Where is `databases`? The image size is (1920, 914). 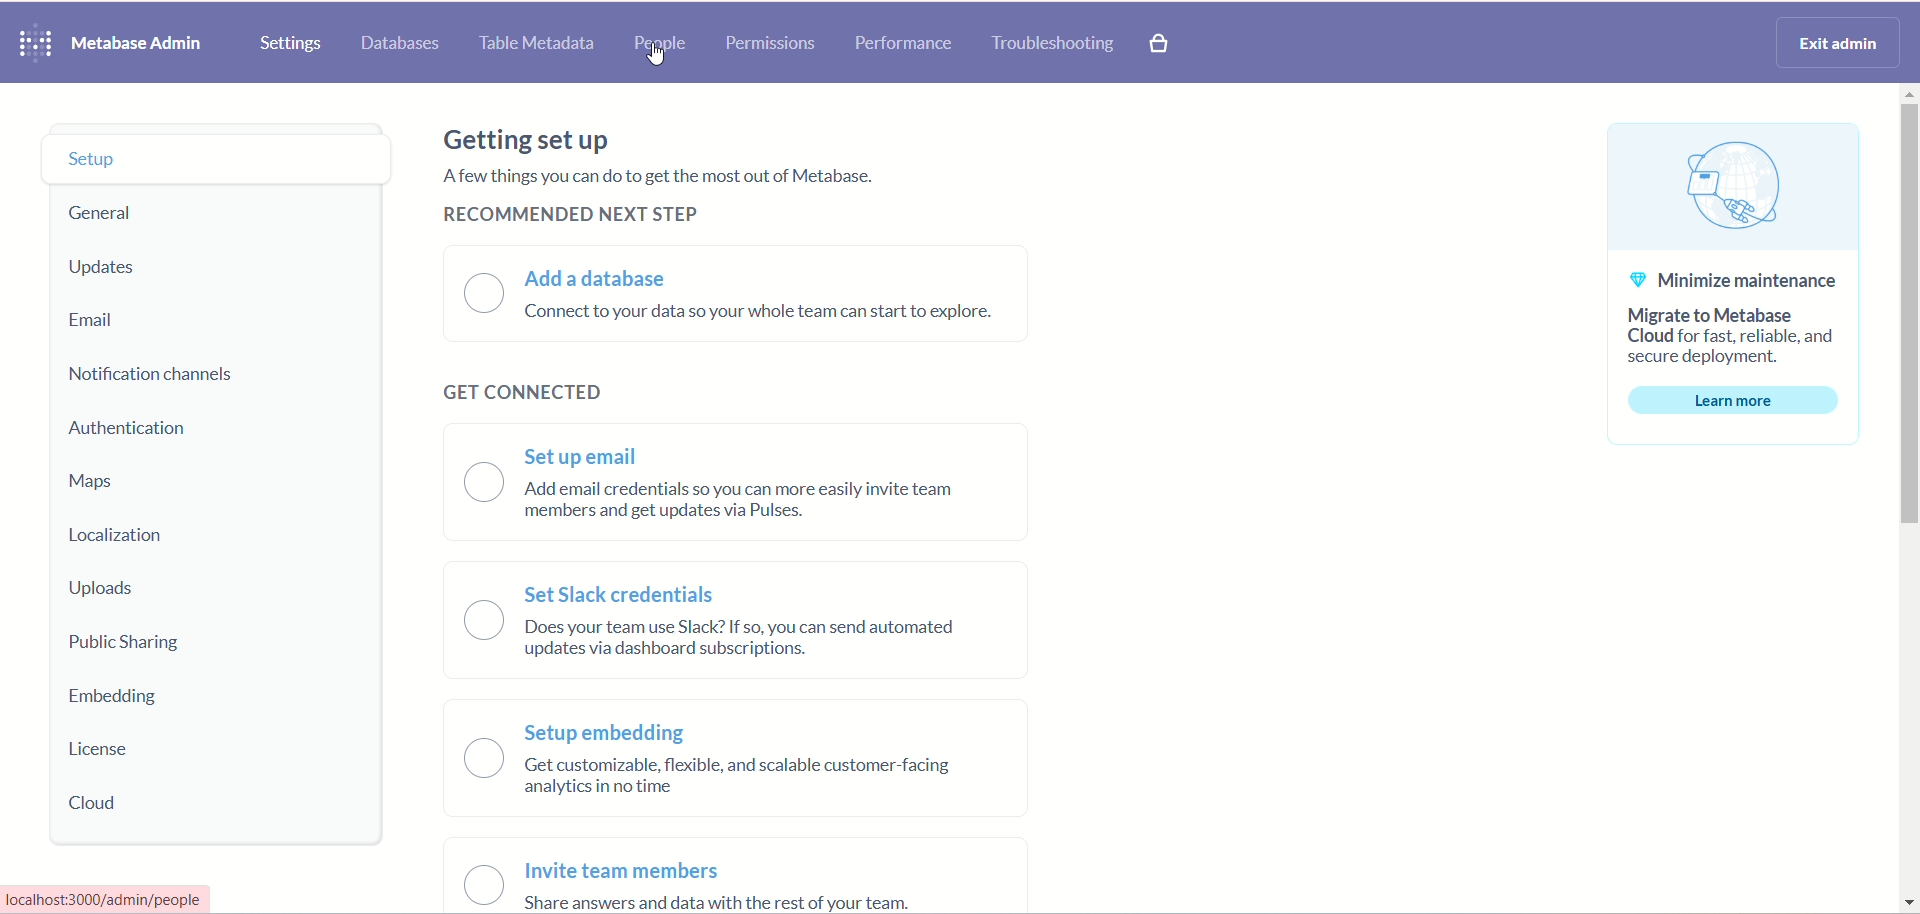
databases is located at coordinates (405, 45).